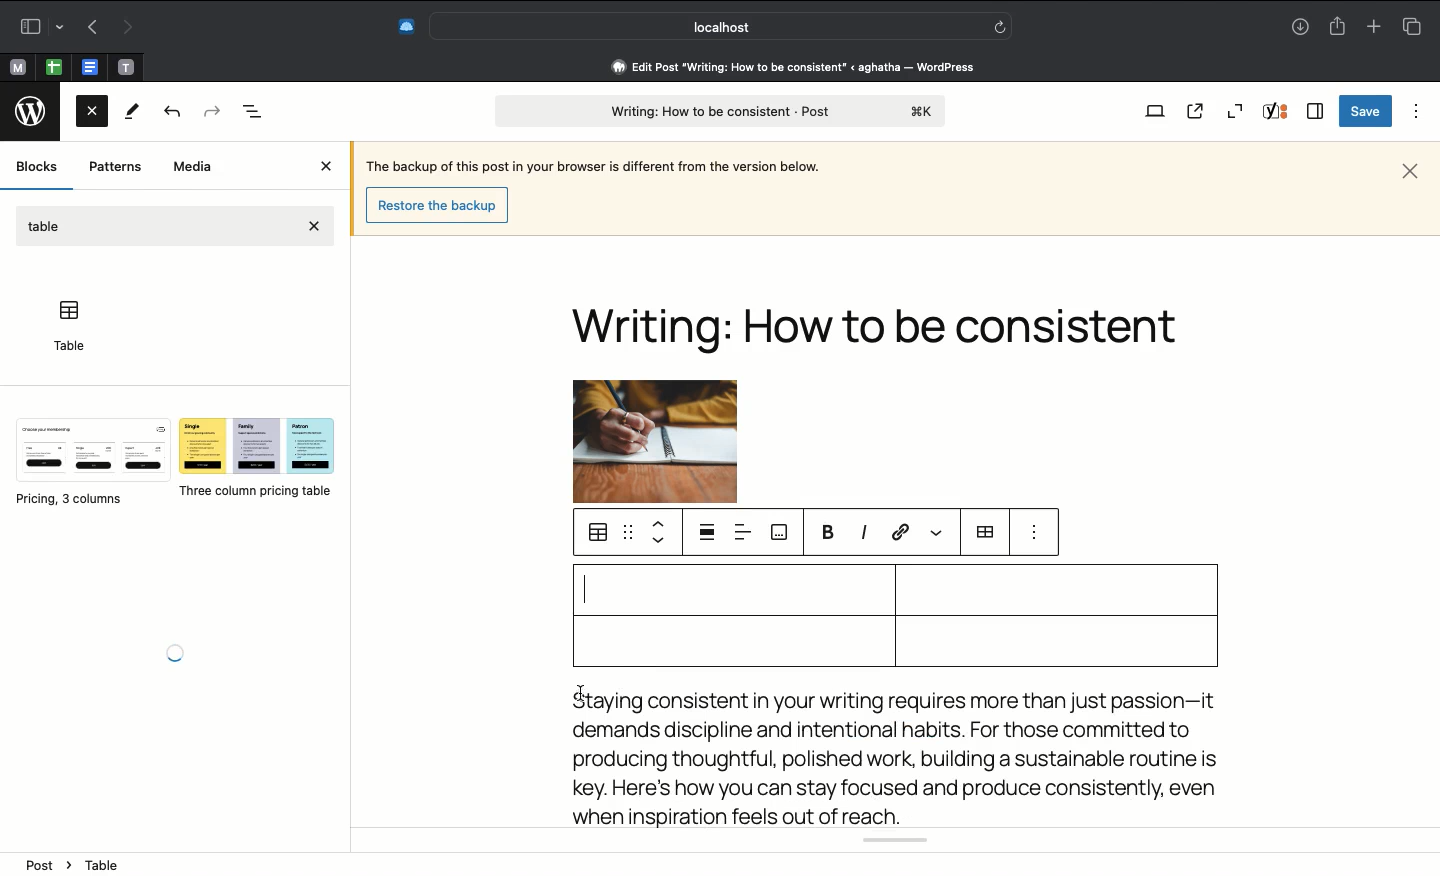  I want to click on View post, so click(1195, 111).